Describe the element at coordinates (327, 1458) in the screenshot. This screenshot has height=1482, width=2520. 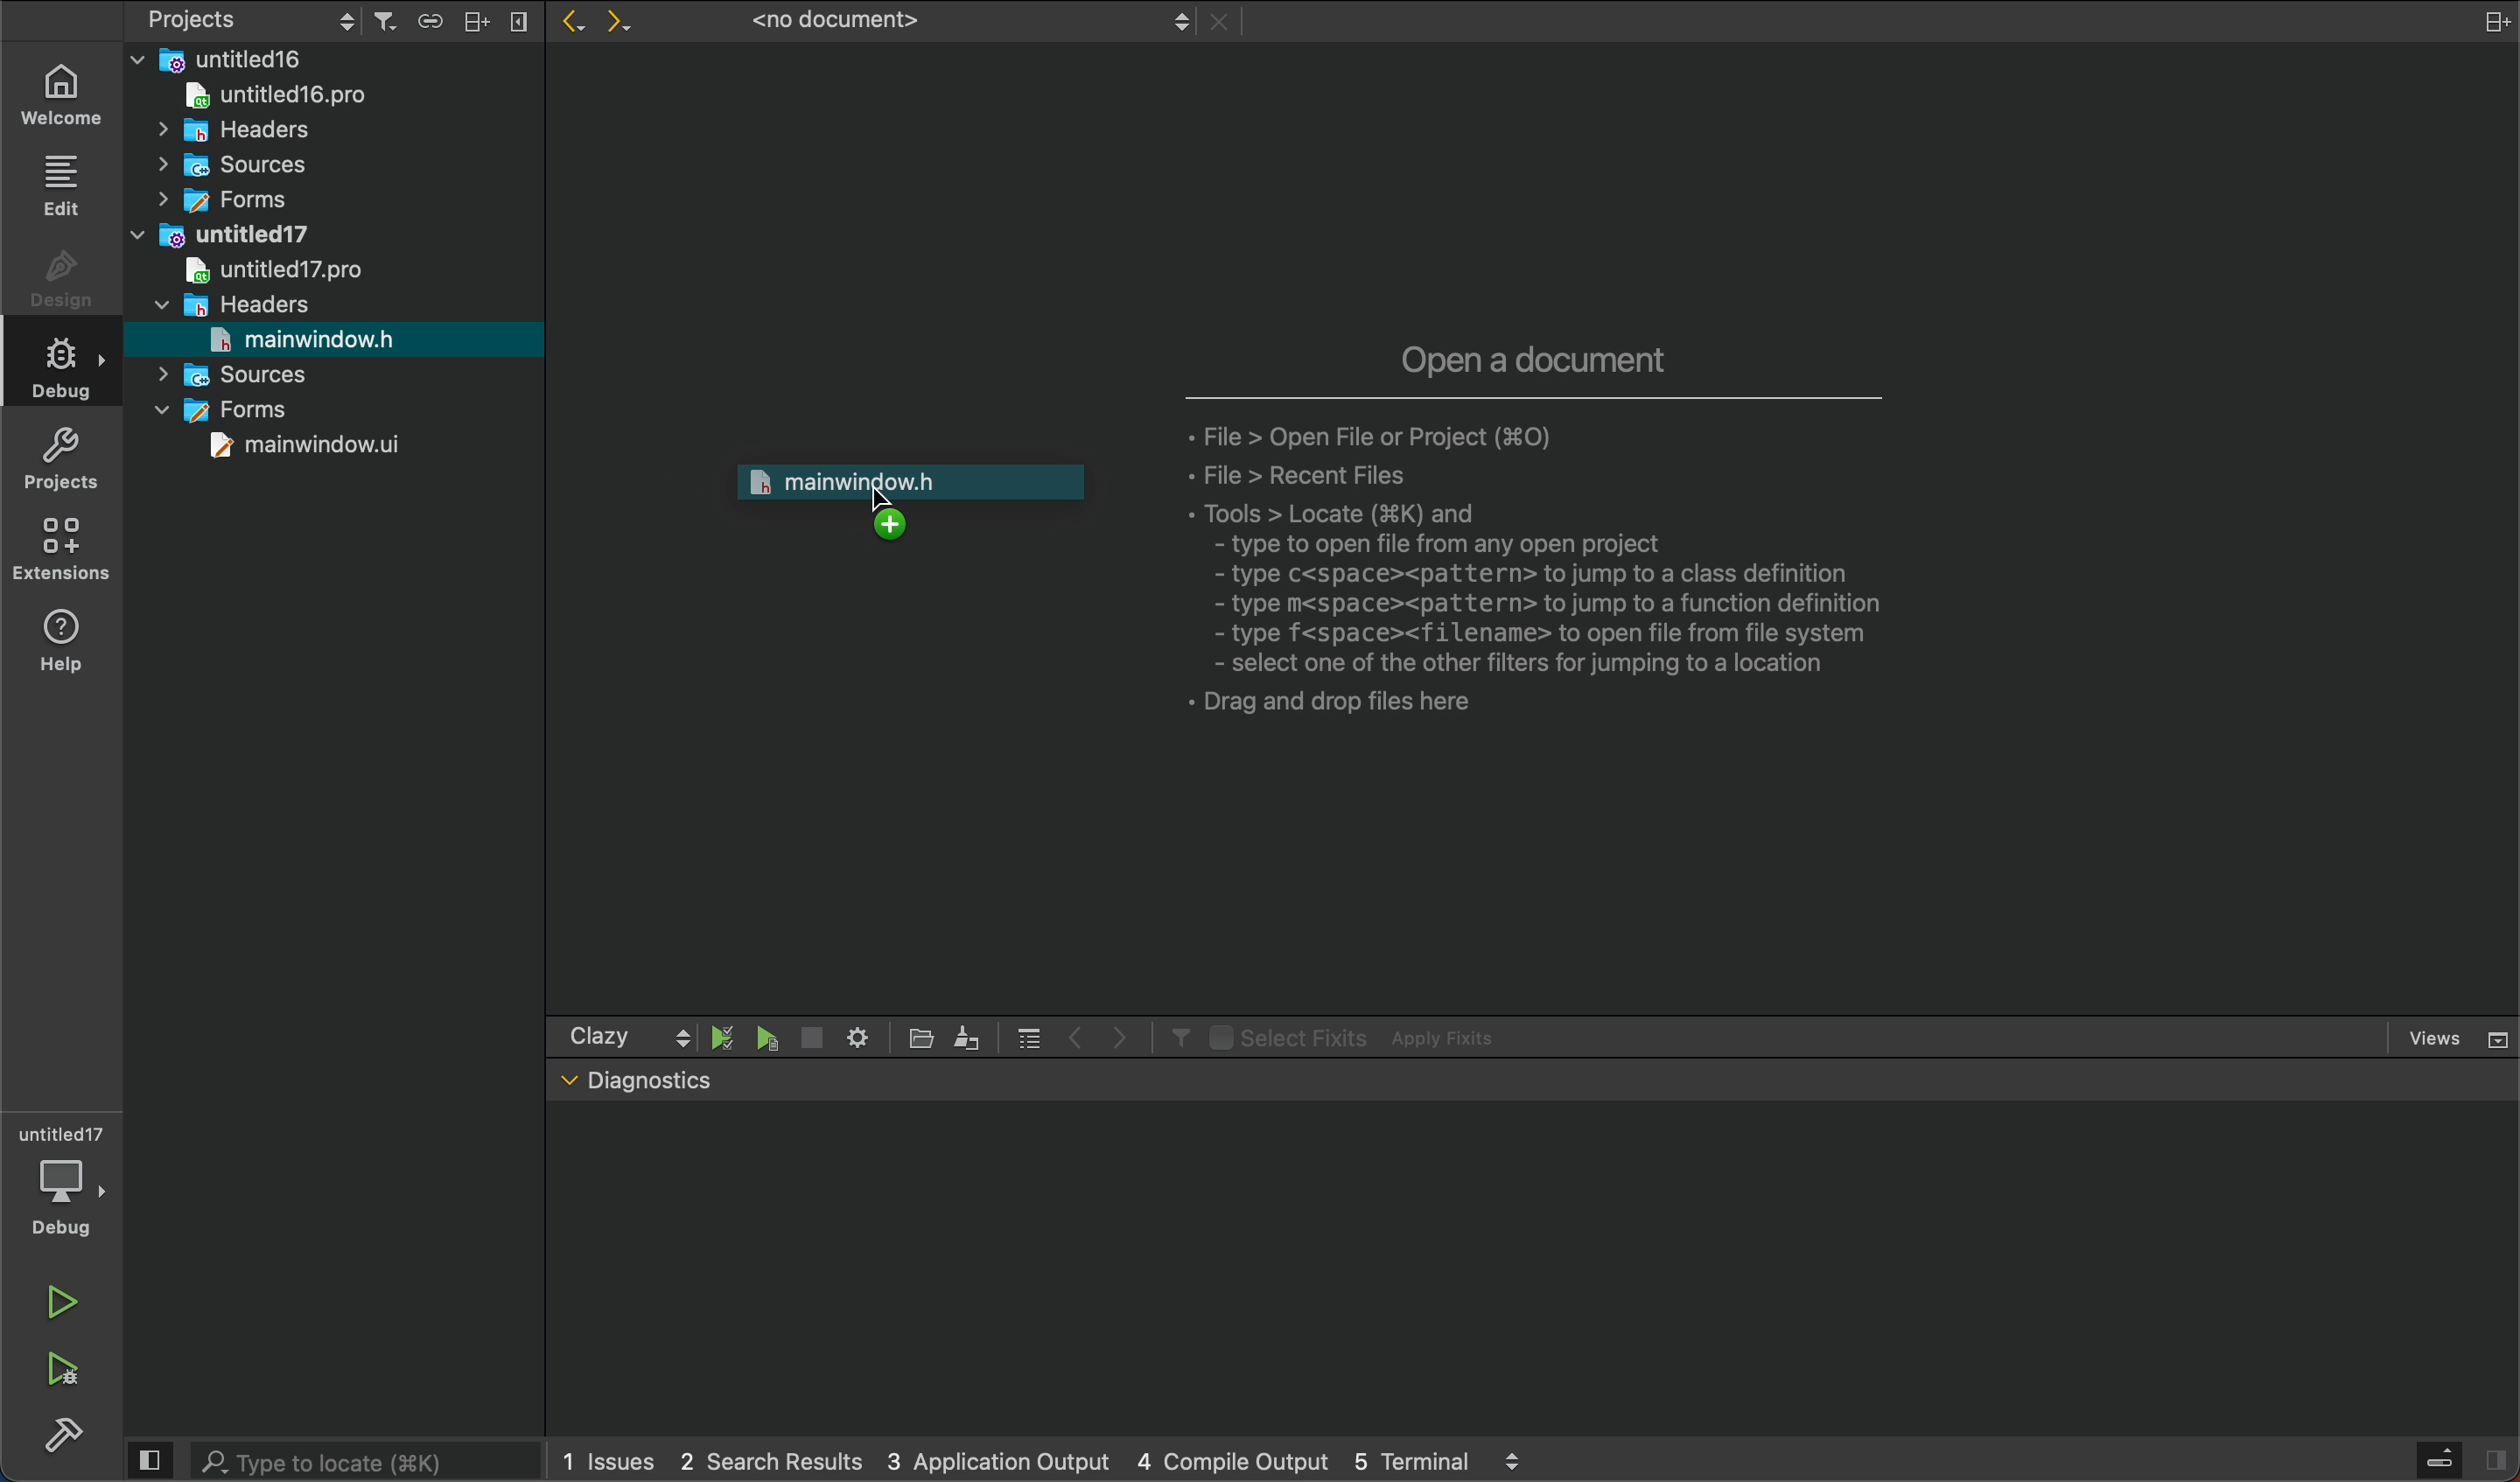
I see `search` at that location.